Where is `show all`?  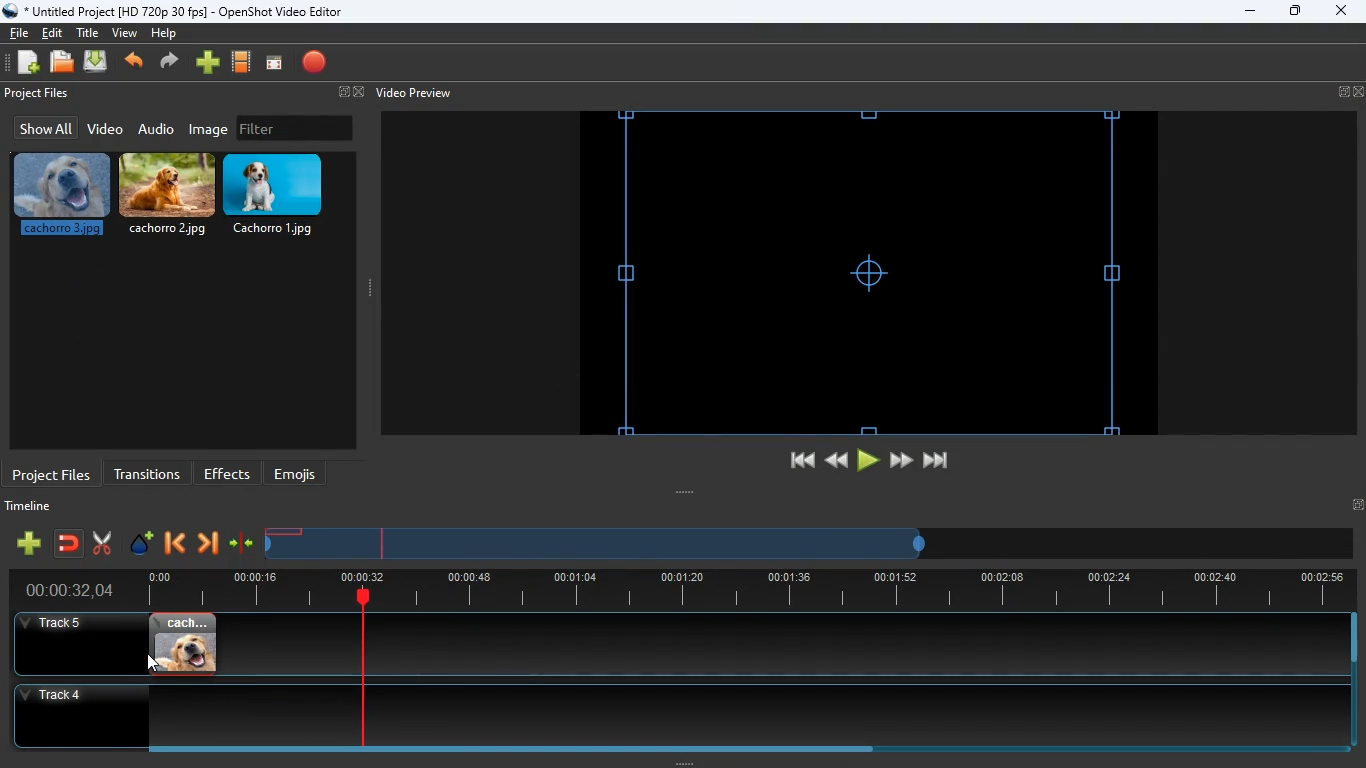 show all is located at coordinates (43, 128).